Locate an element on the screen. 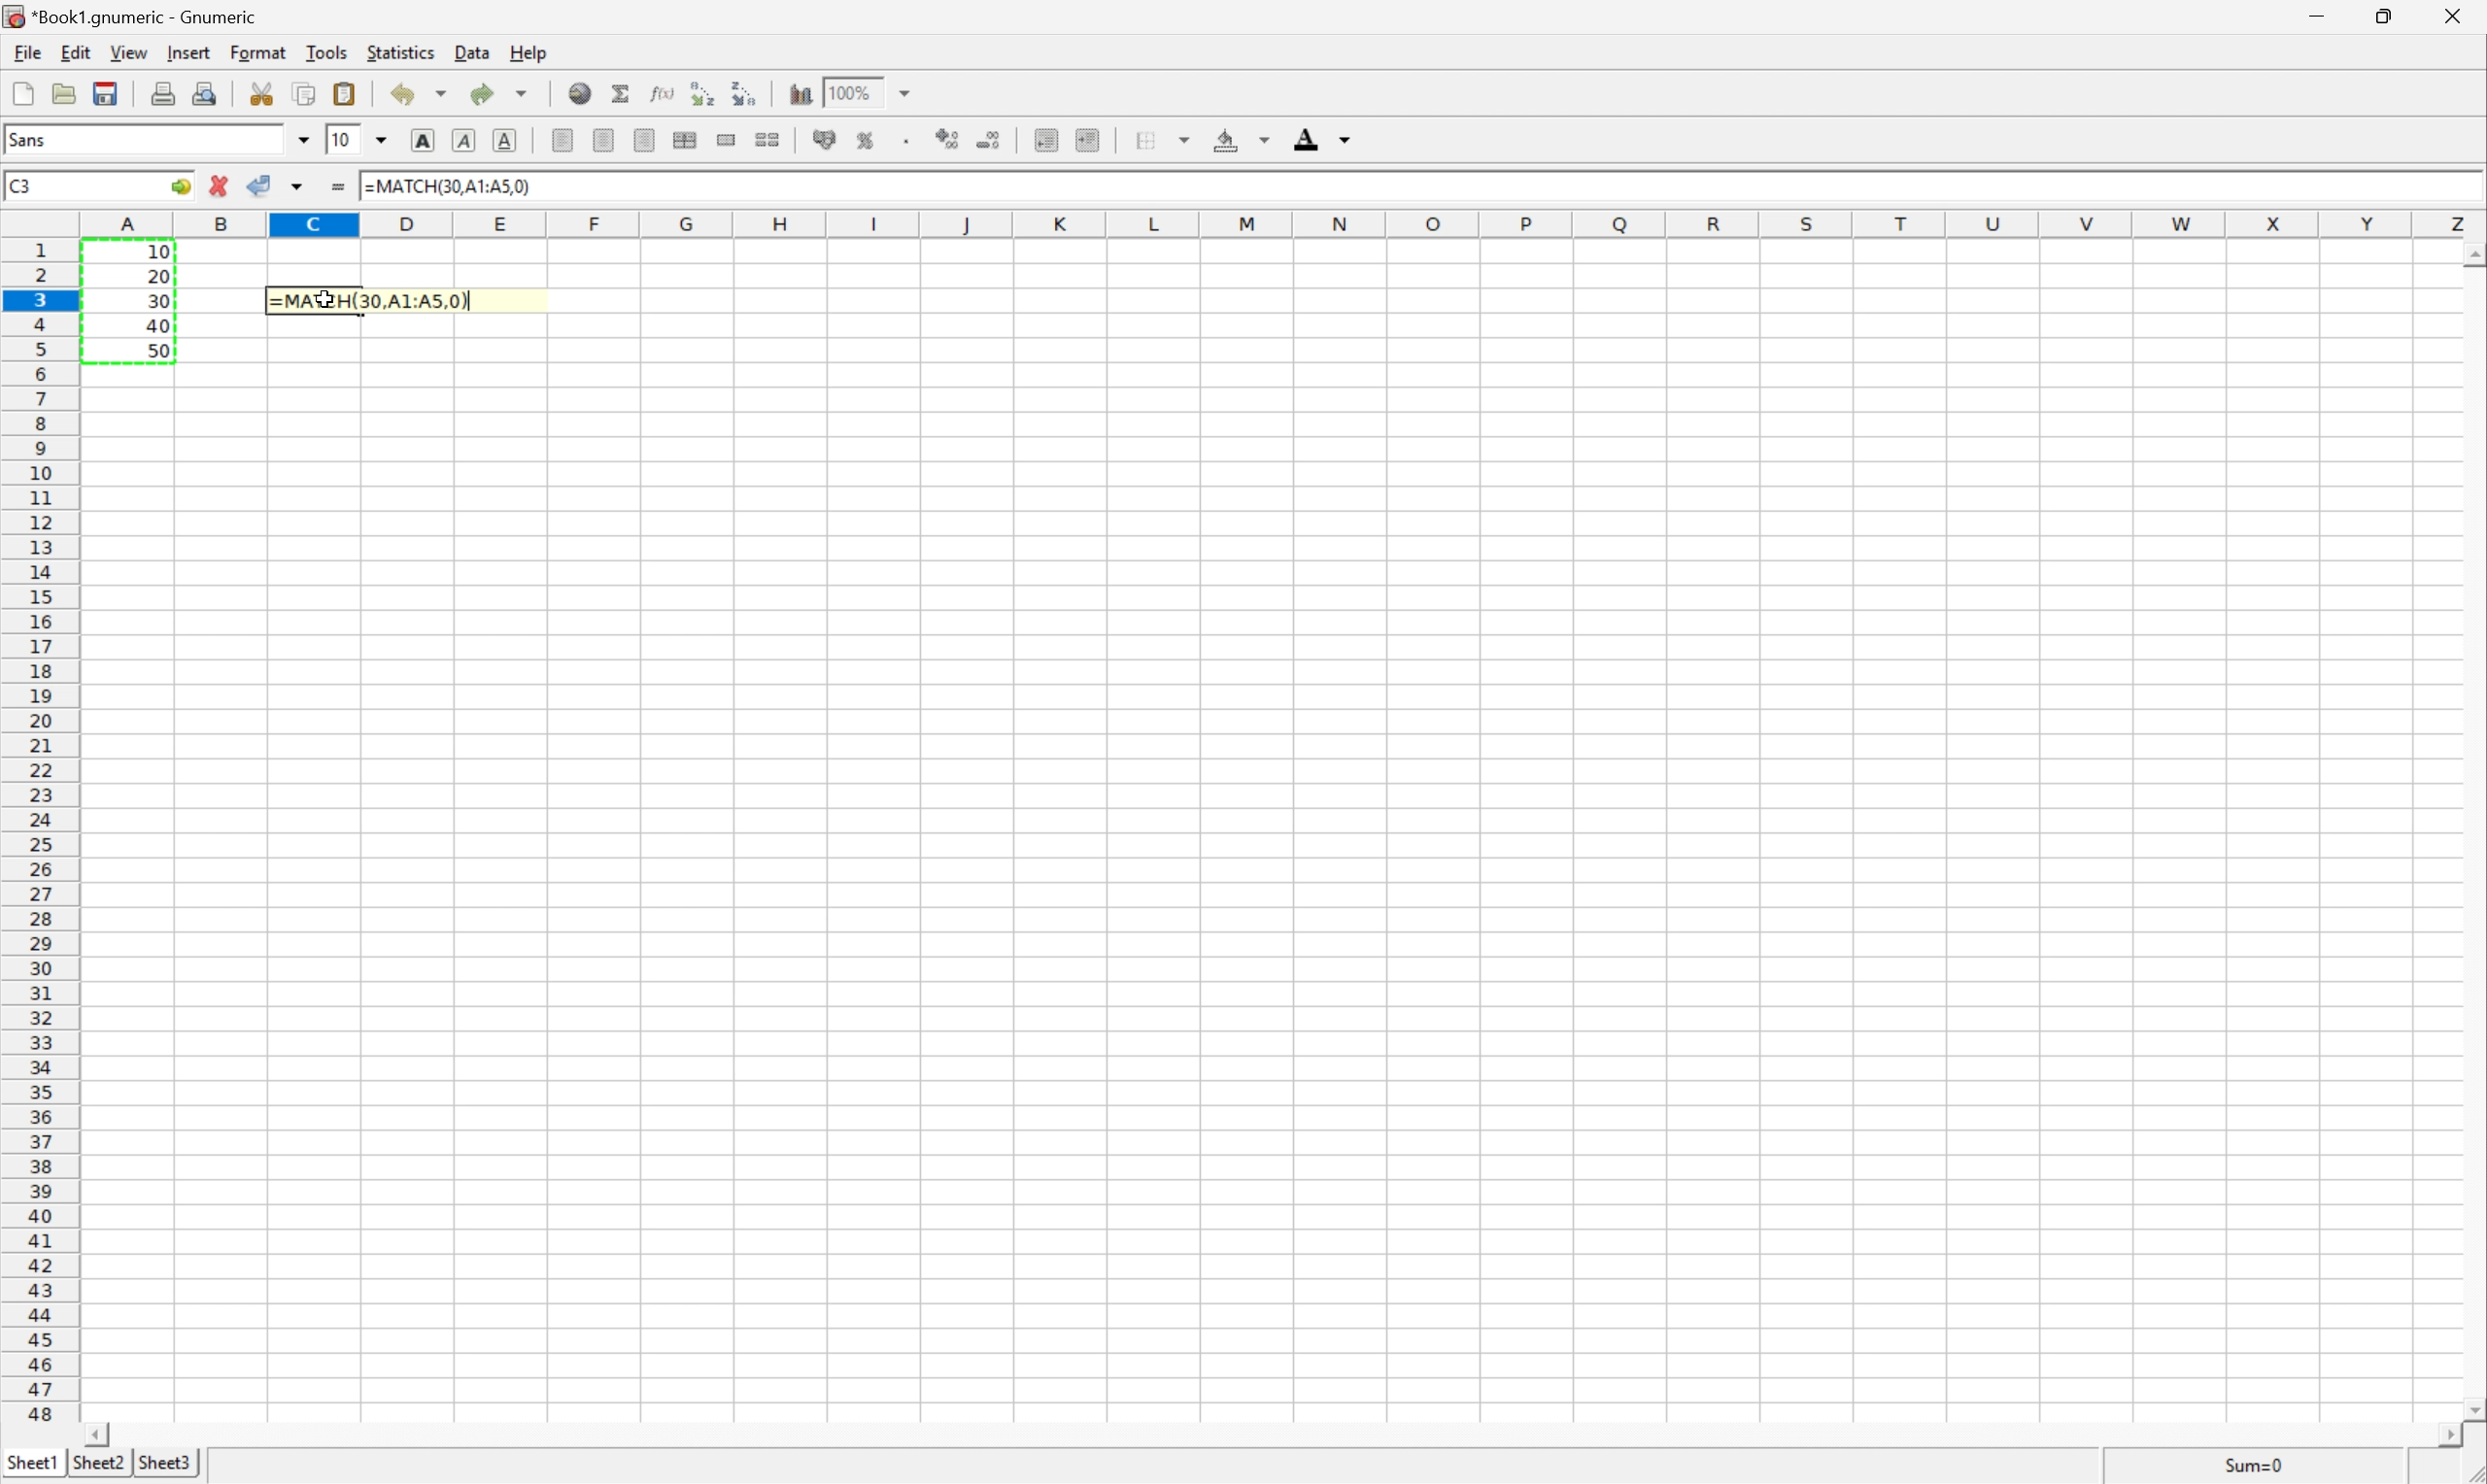 This screenshot has width=2487, height=1484. =MATCH(30,A1:A5,0) is located at coordinates (372, 294).